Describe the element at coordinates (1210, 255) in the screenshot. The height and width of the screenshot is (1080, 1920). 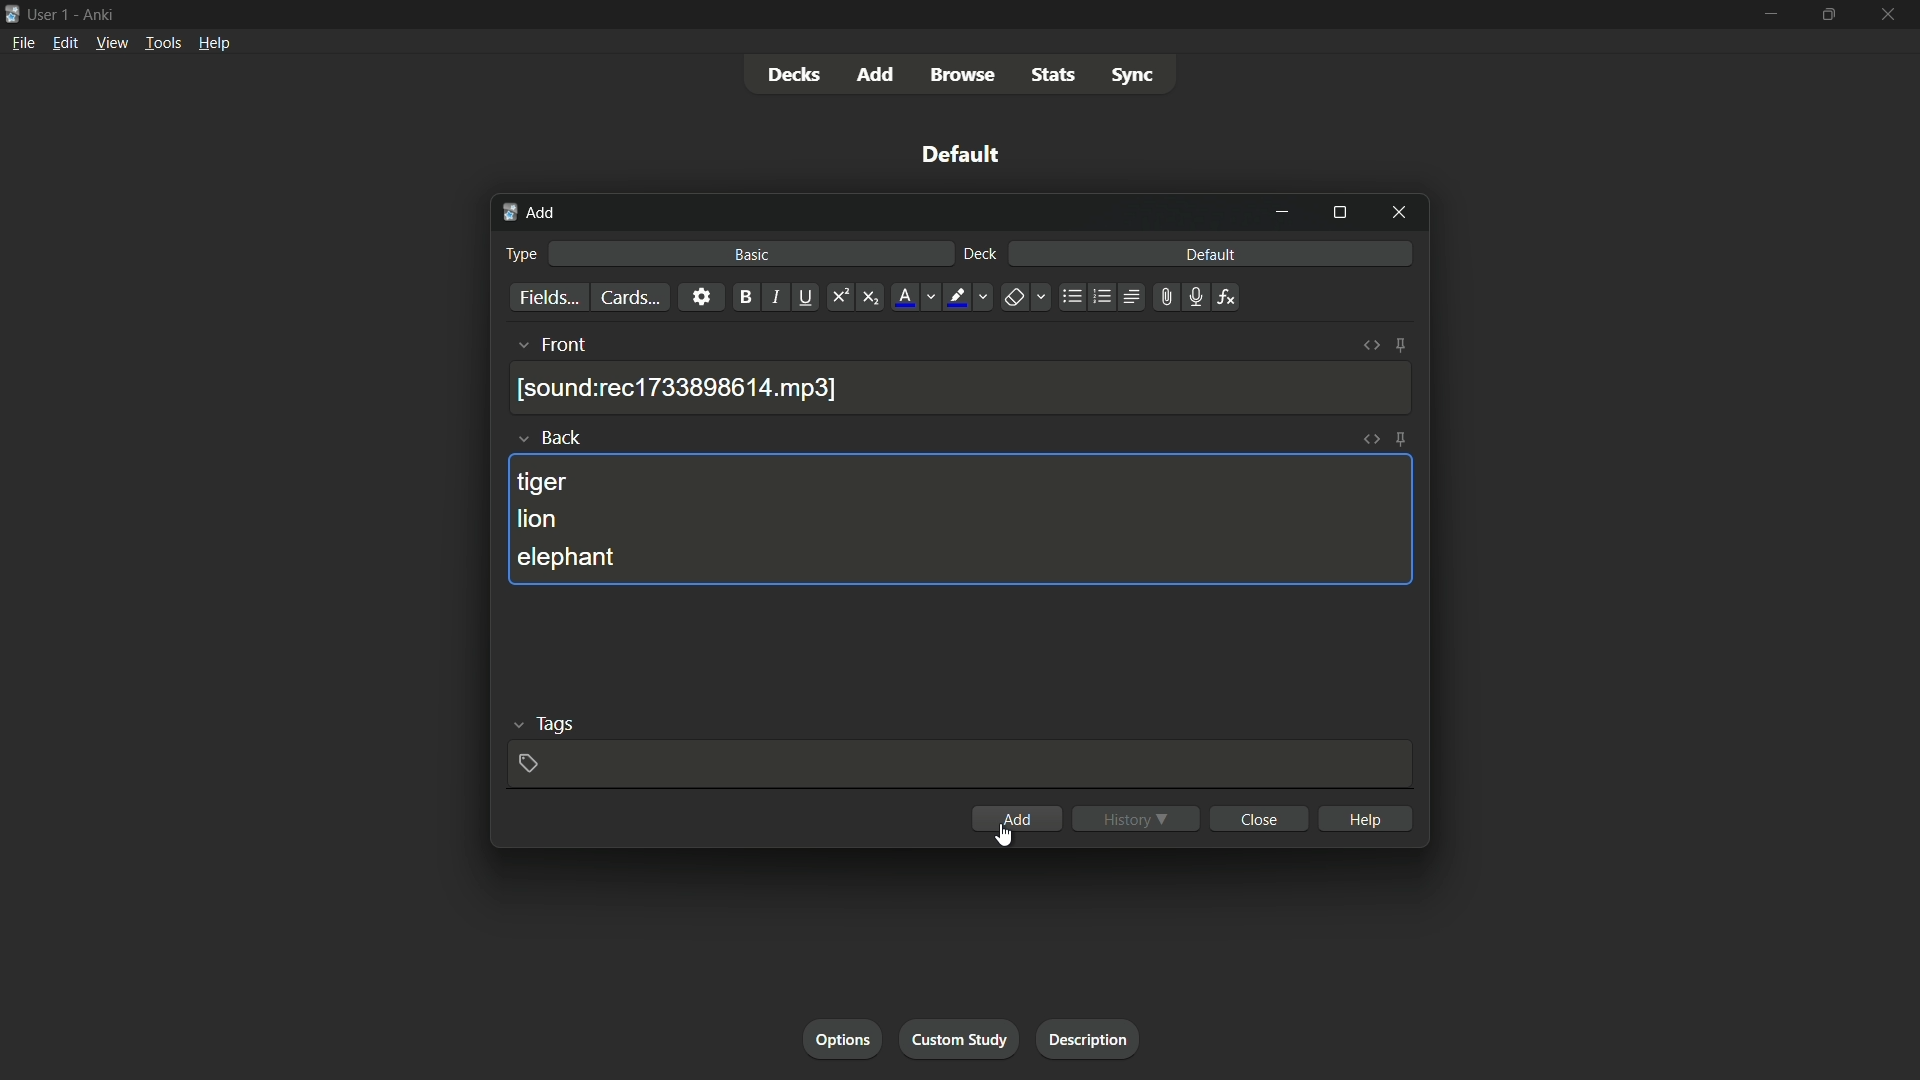
I see `default` at that location.